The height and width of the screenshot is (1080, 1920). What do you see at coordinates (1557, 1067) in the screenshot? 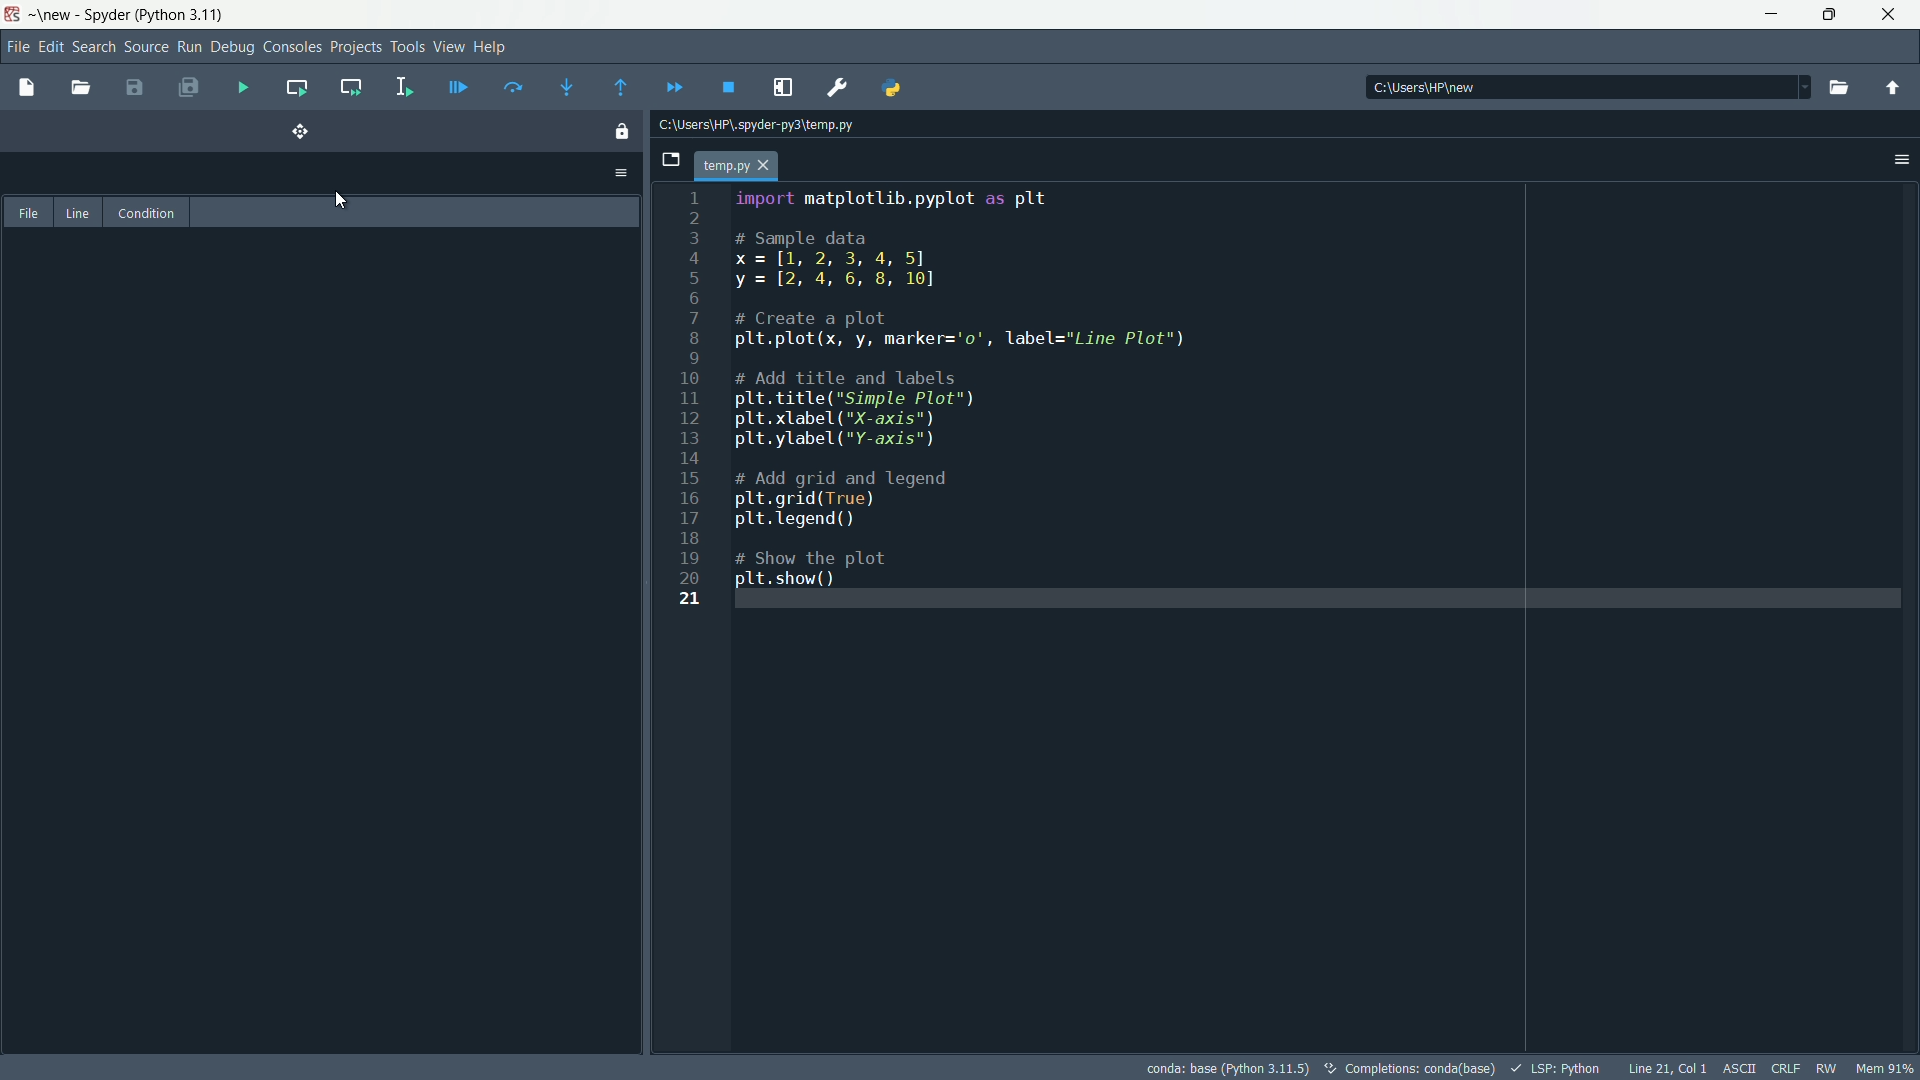
I see `lsp:python` at bounding box center [1557, 1067].